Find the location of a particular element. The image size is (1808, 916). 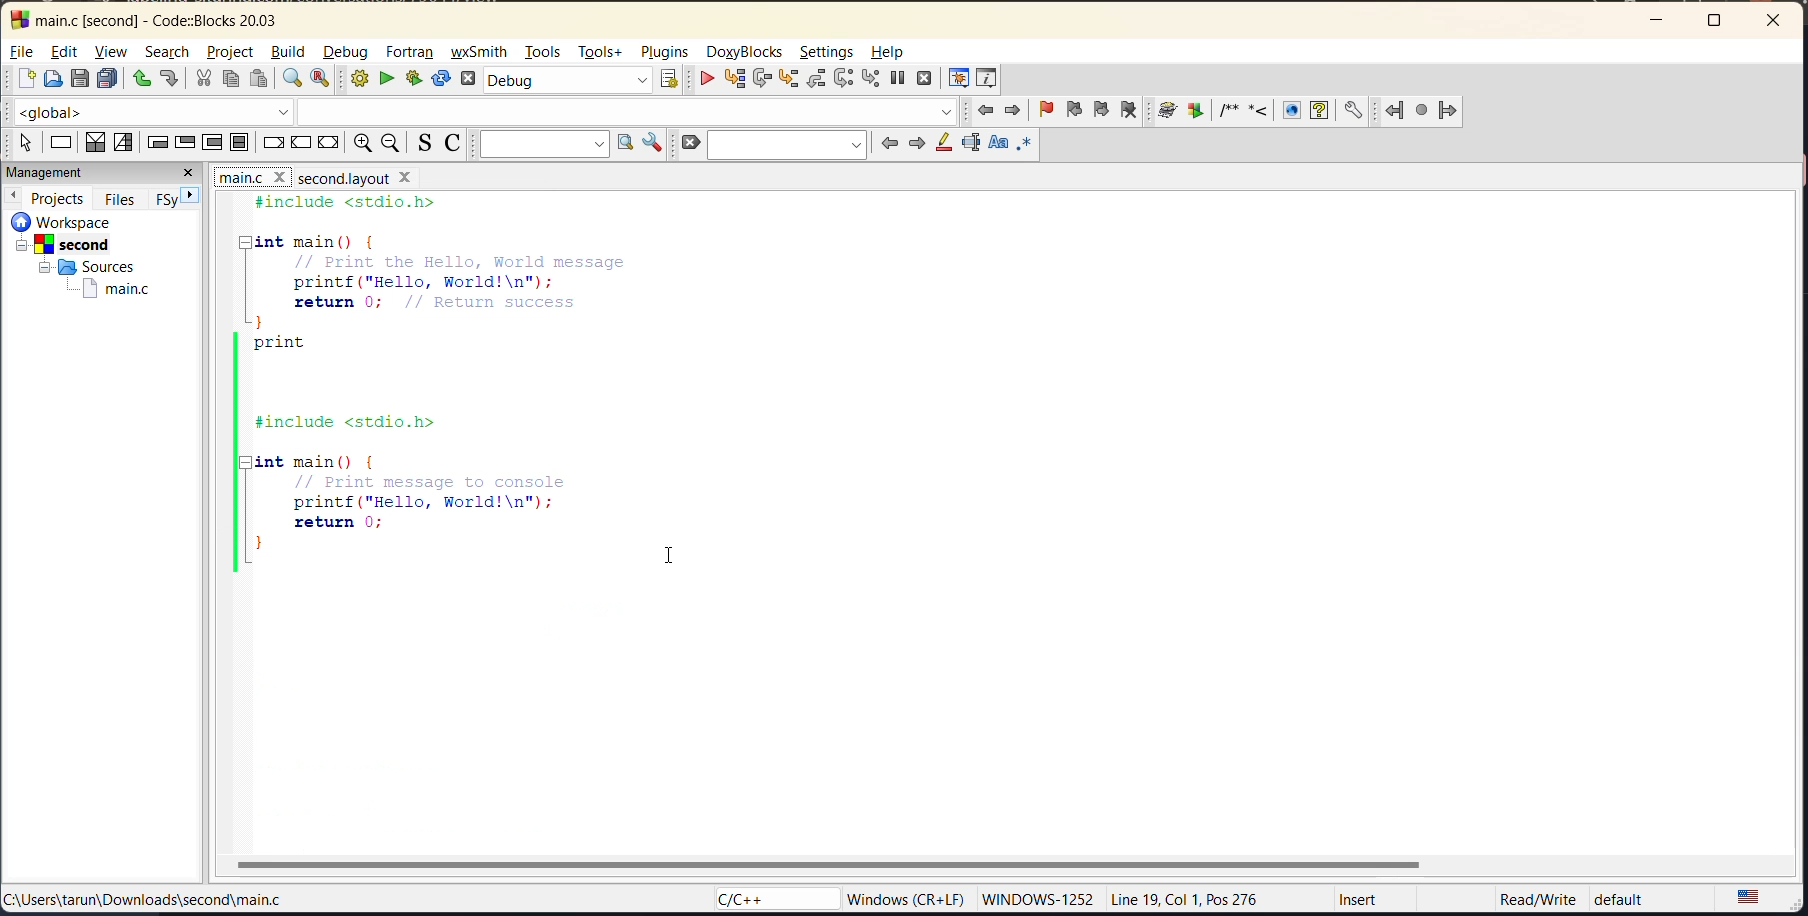

open is located at coordinates (57, 81).